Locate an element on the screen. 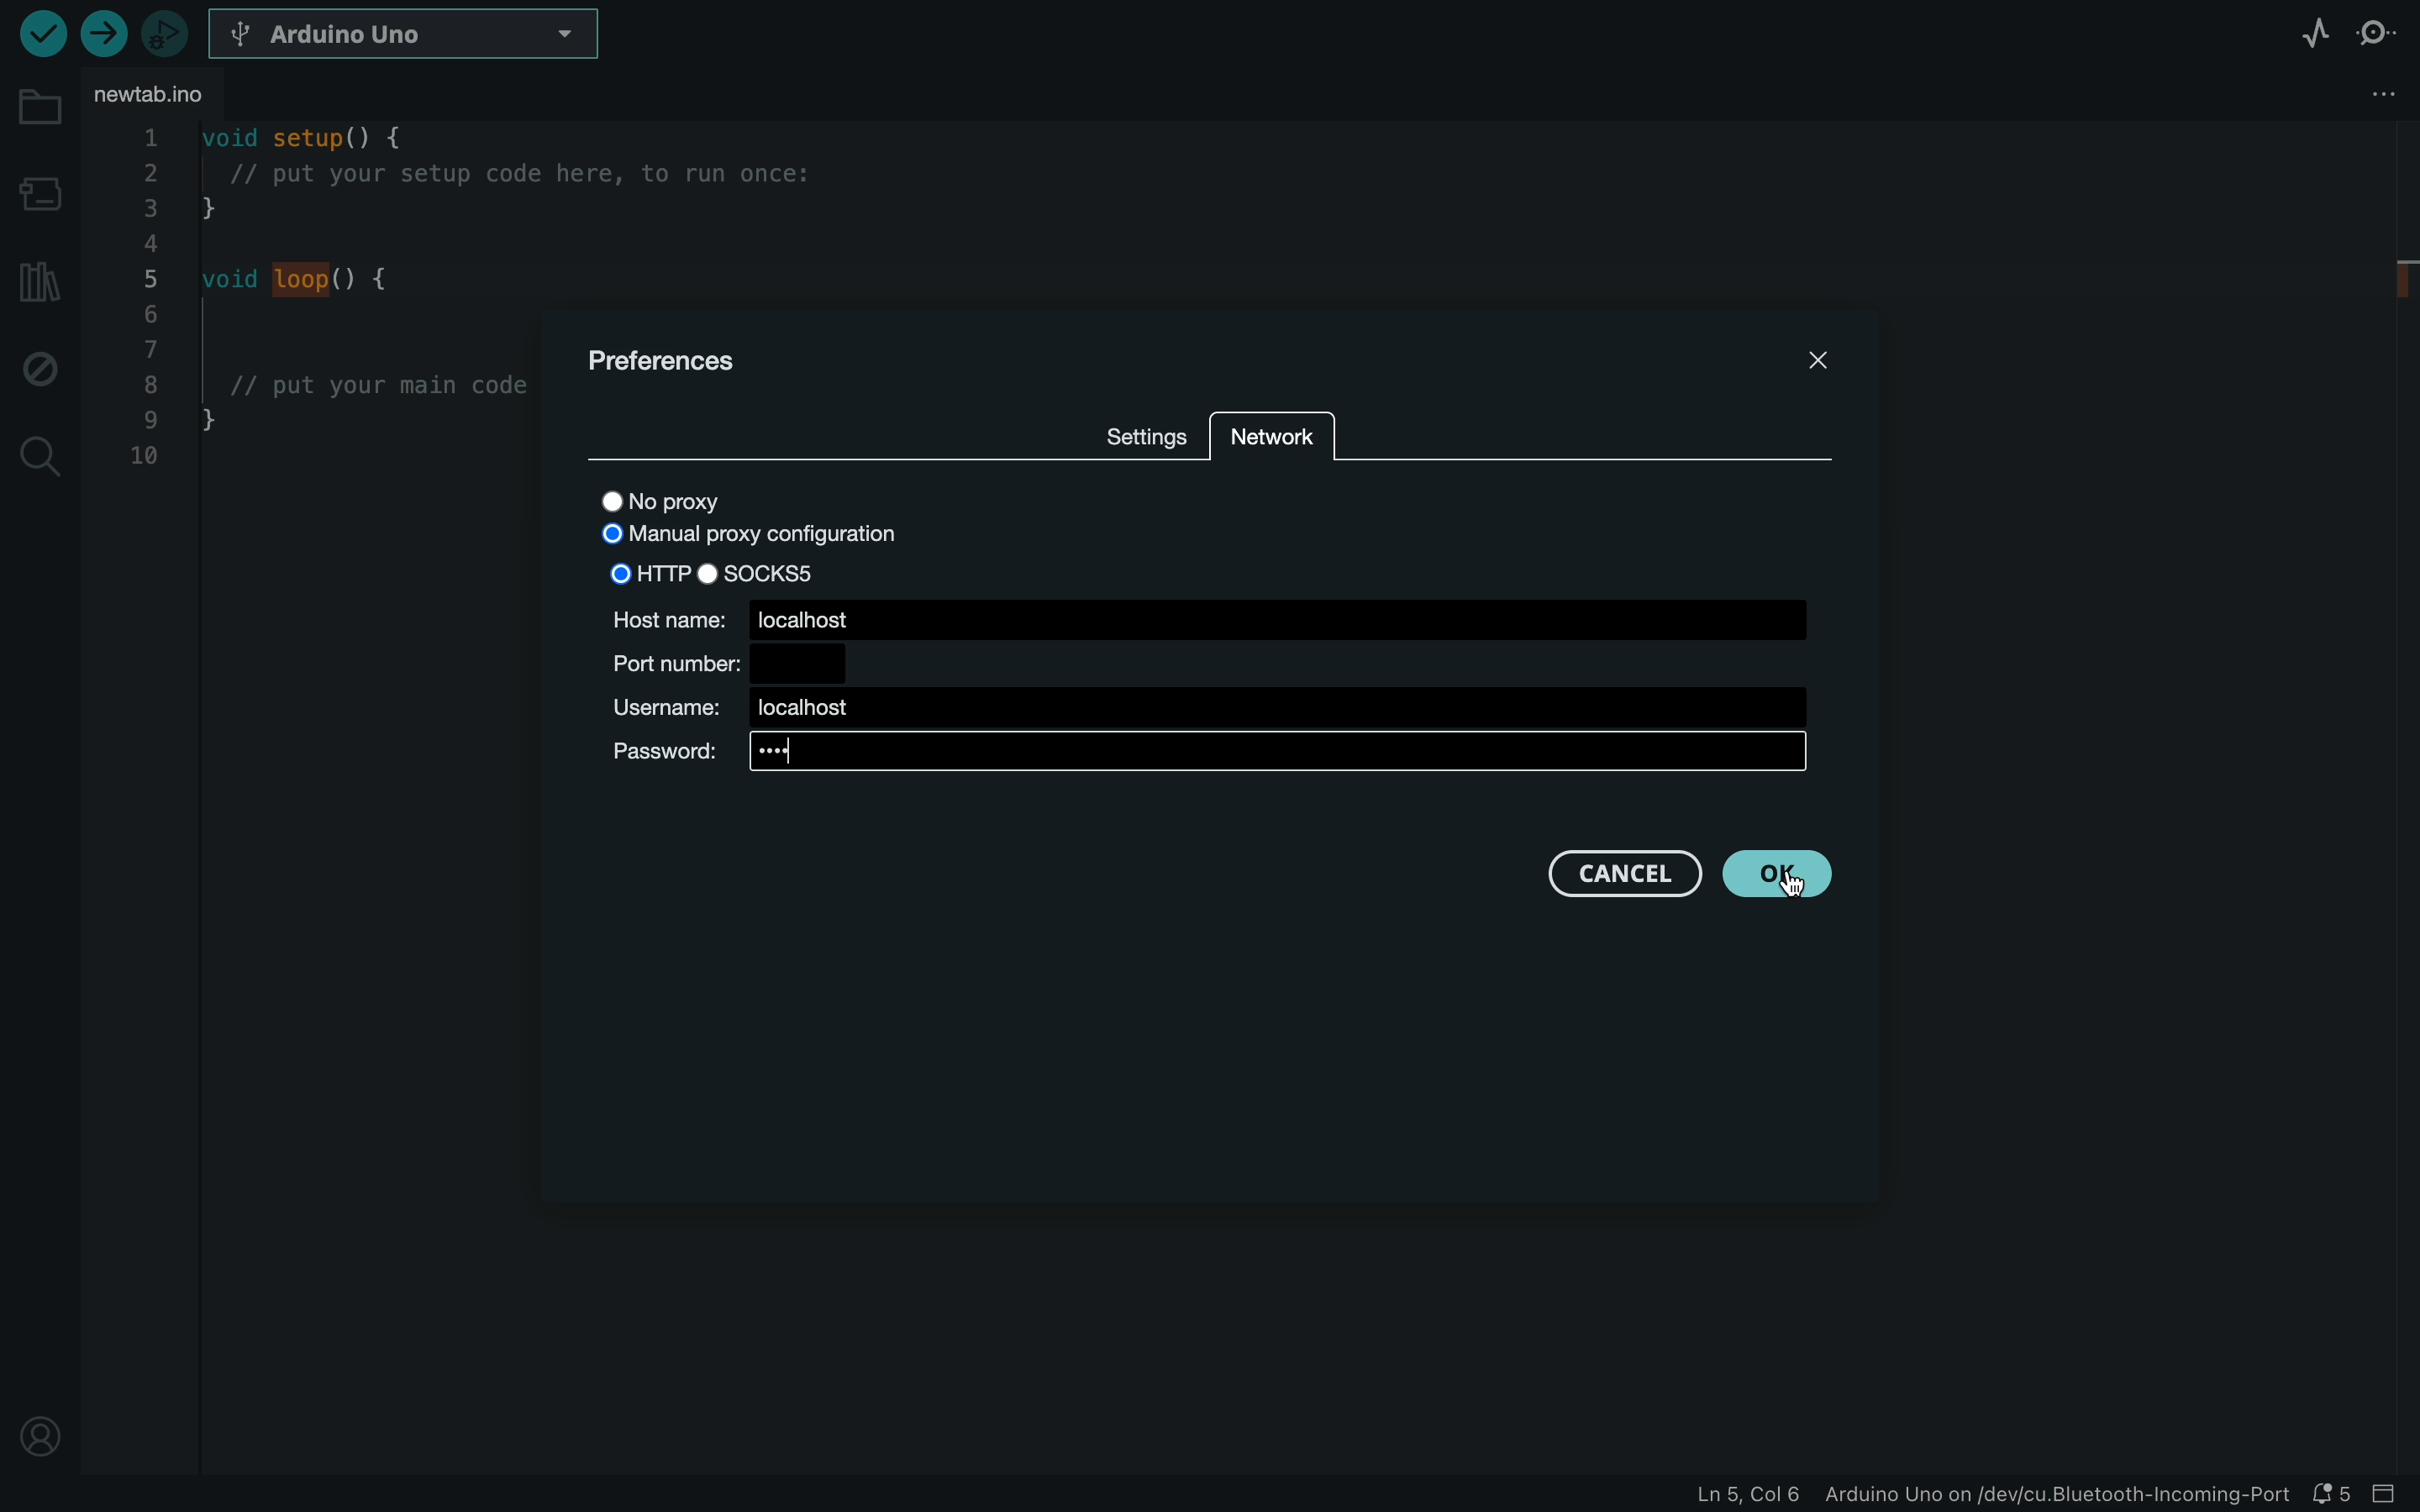 The image size is (2420, 1512). HTTP  is located at coordinates (648, 572).